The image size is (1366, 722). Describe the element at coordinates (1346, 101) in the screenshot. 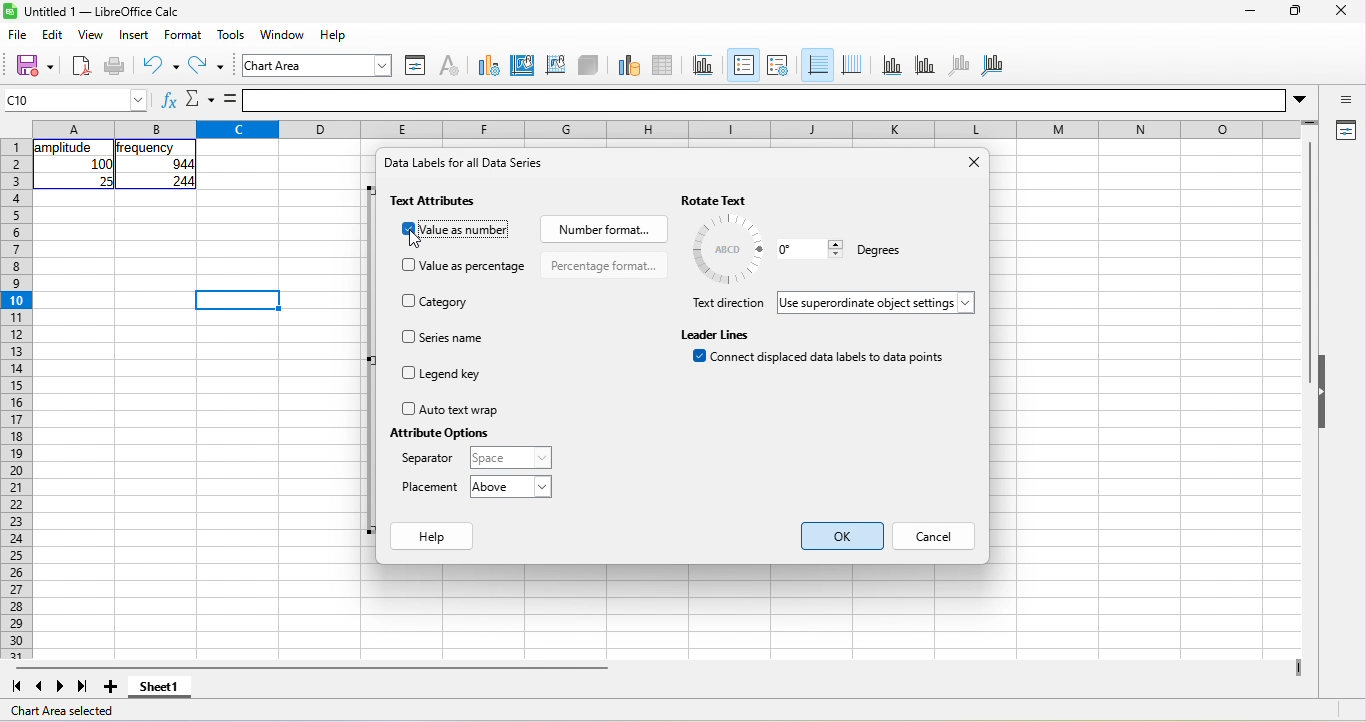

I see `sidebar settings` at that location.